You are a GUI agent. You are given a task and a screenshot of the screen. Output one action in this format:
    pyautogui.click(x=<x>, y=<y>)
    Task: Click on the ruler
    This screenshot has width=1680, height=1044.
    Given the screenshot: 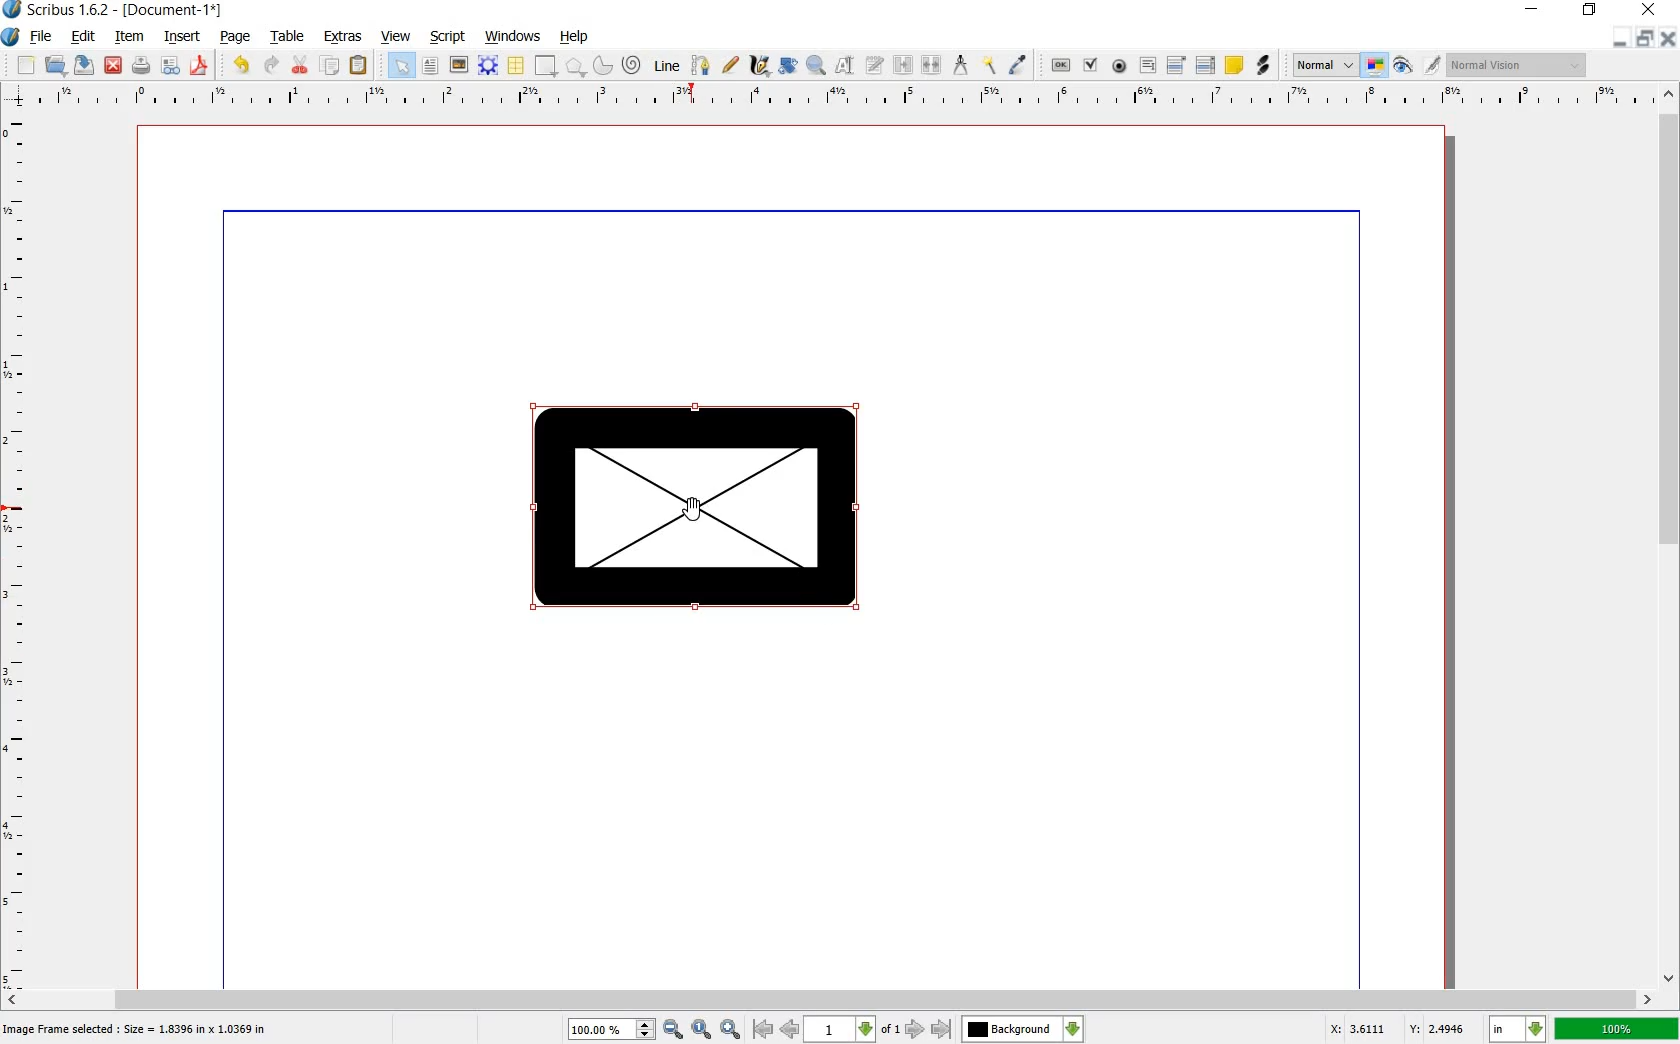 What is the action you would take?
    pyautogui.click(x=23, y=550)
    